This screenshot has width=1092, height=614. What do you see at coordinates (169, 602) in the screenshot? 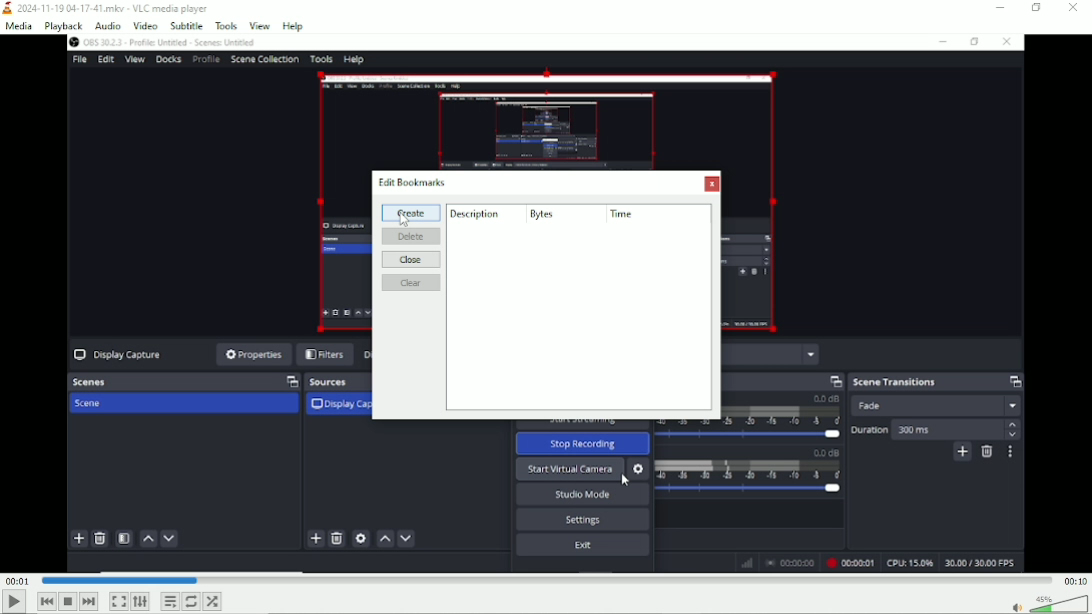
I see `Toggle playlist` at bounding box center [169, 602].